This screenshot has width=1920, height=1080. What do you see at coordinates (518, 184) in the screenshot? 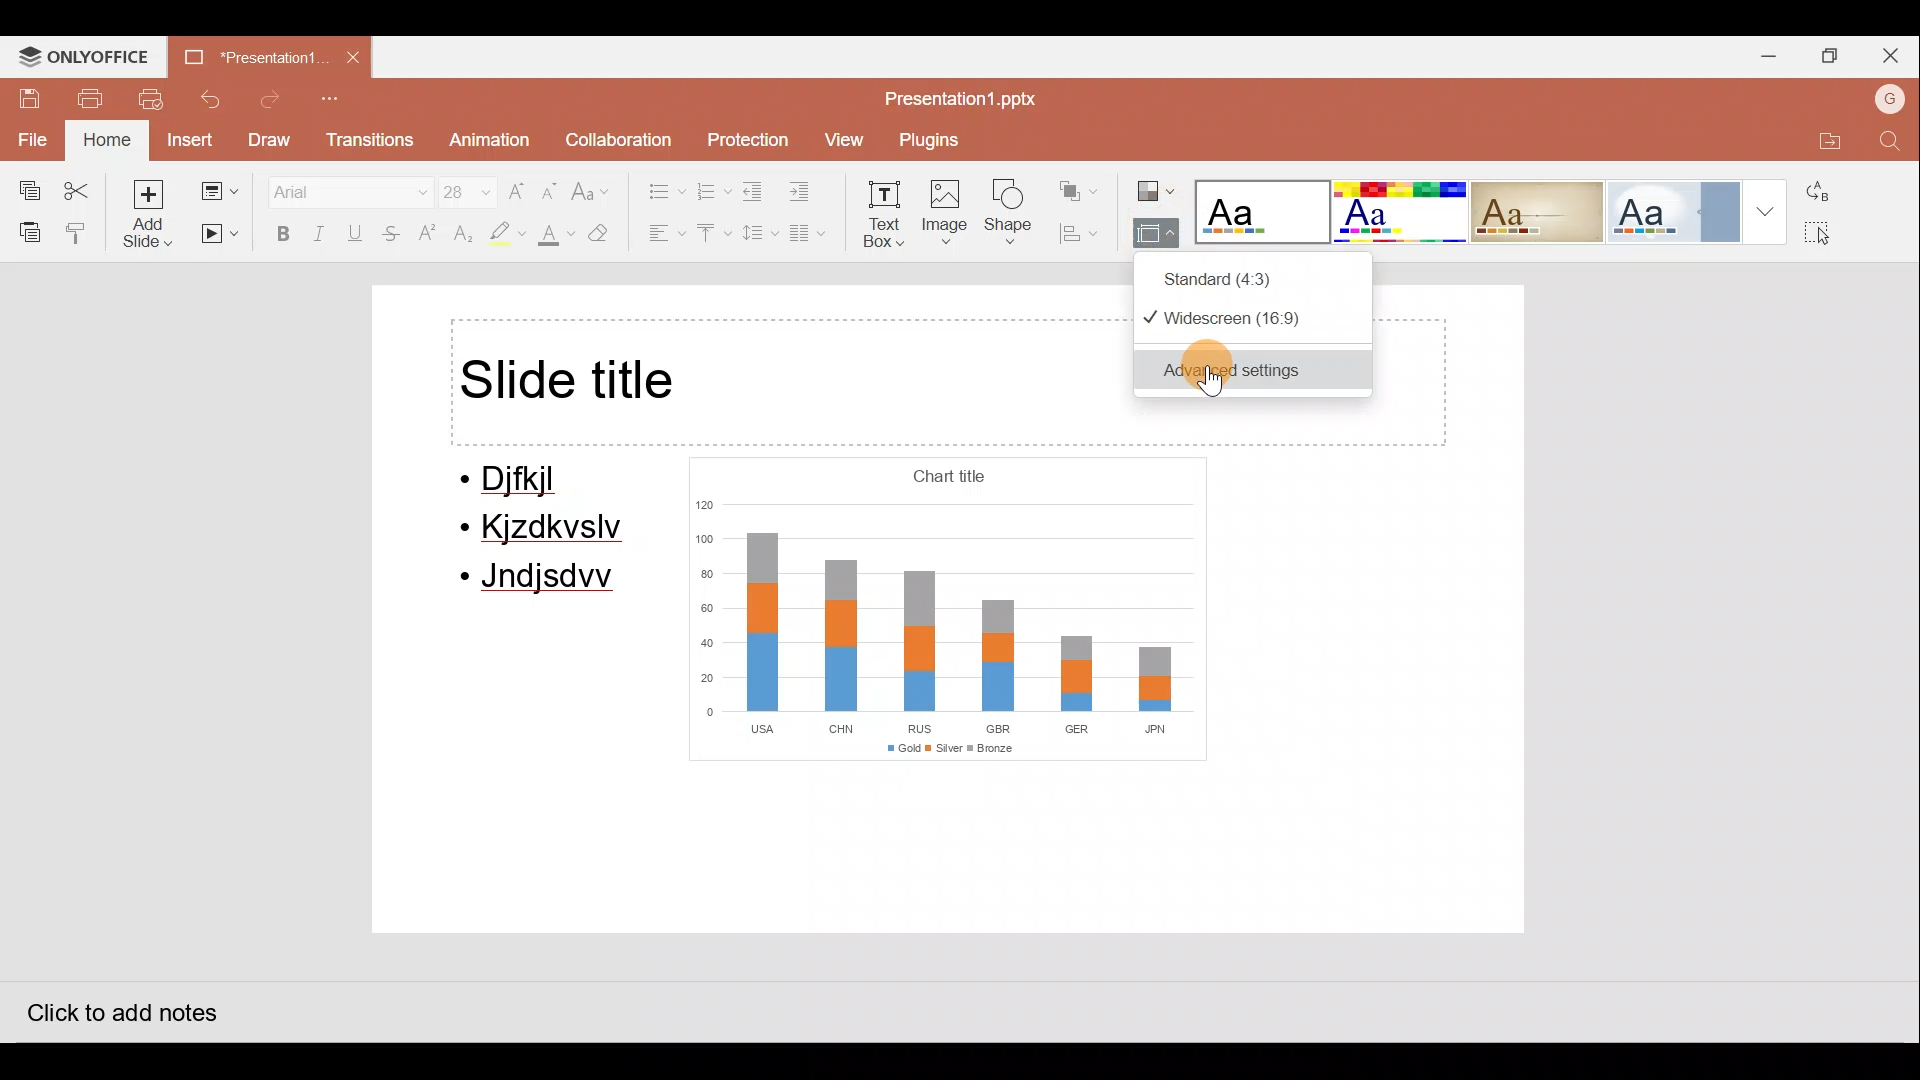
I see `Increase font size` at bounding box center [518, 184].